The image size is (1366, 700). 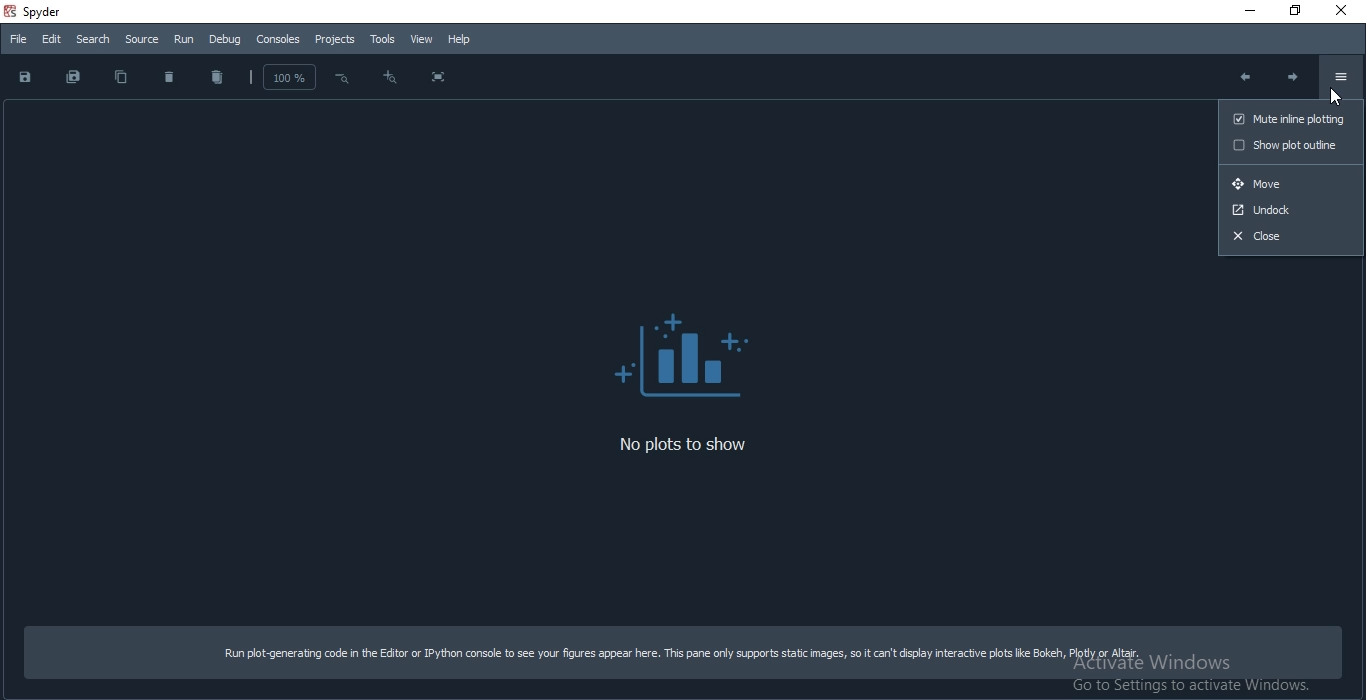 I want to click on View, so click(x=419, y=40).